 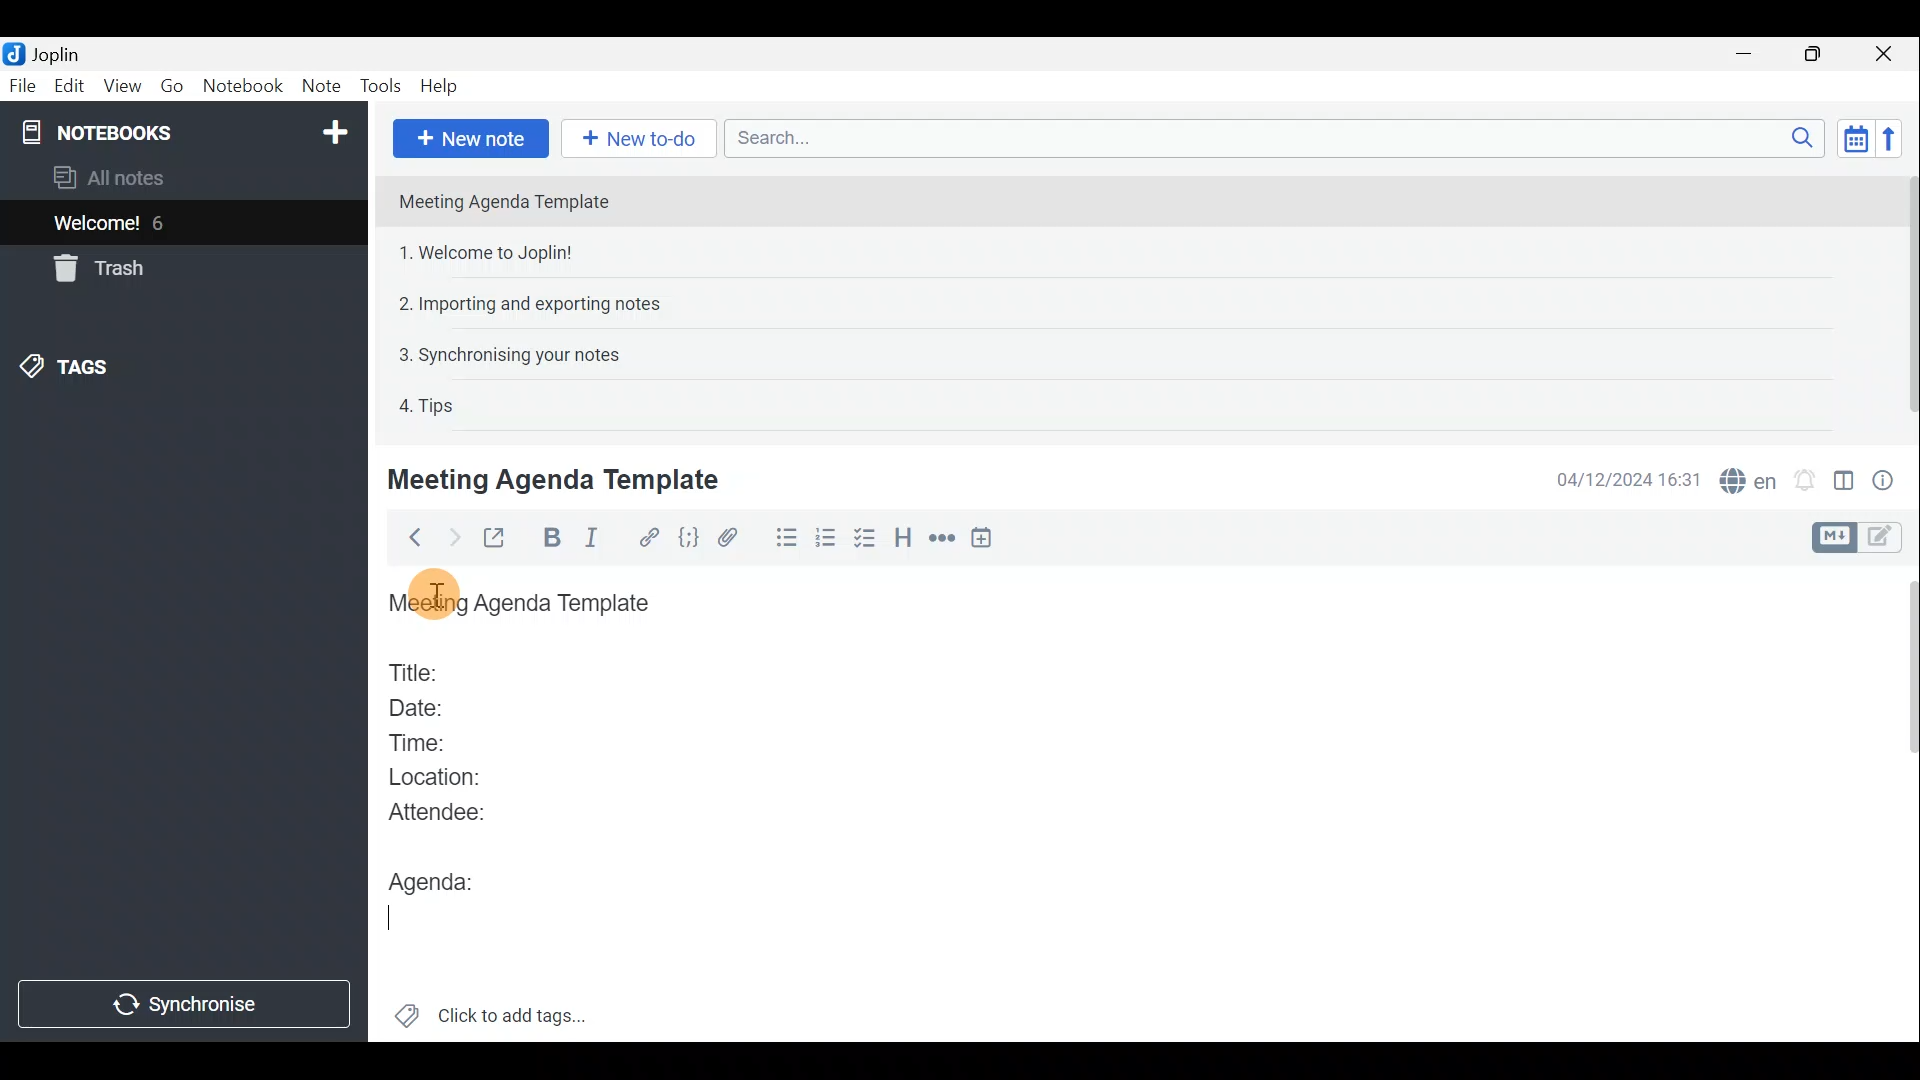 What do you see at coordinates (452, 811) in the screenshot?
I see `Attendee:` at bounding box center [452, 811].